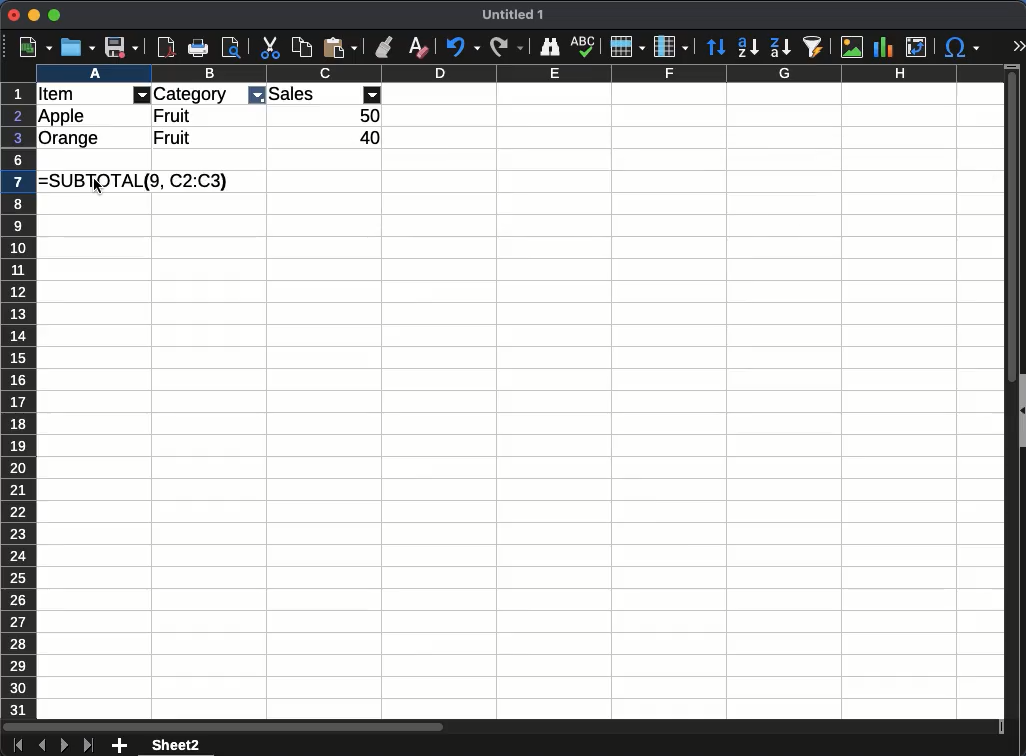  I want to click on undo, so click(462, 48).